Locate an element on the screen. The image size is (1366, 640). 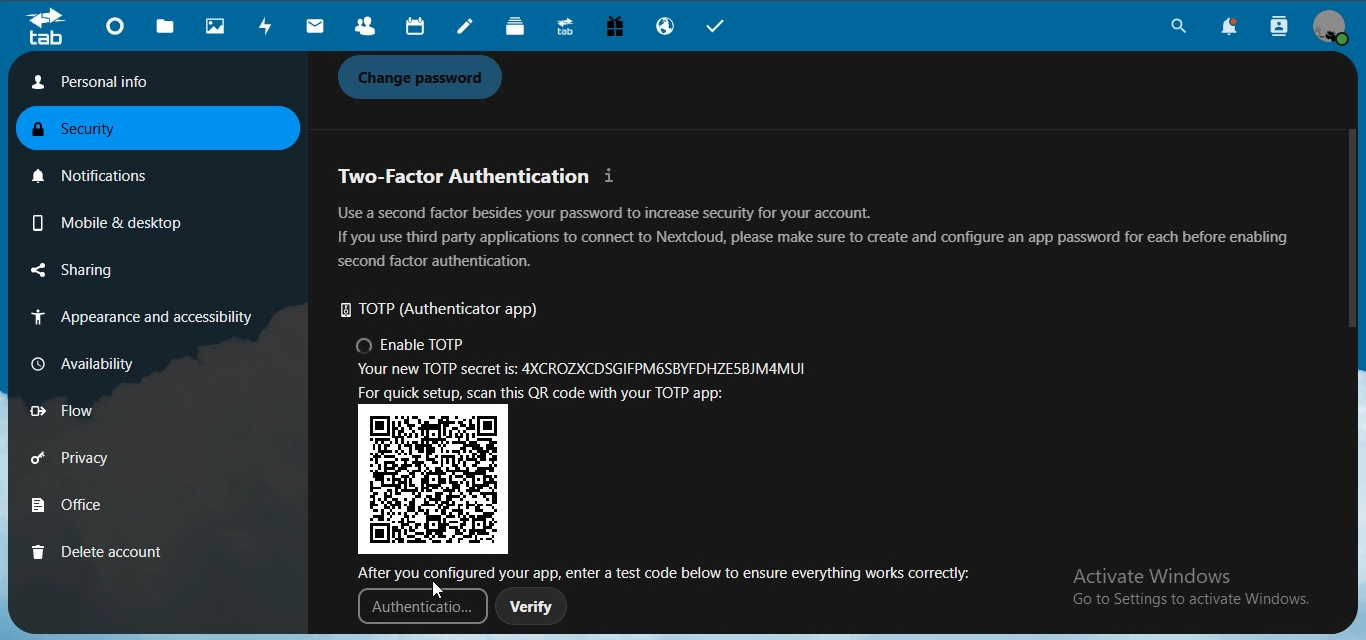
contact is located at coordinates (365, 27).